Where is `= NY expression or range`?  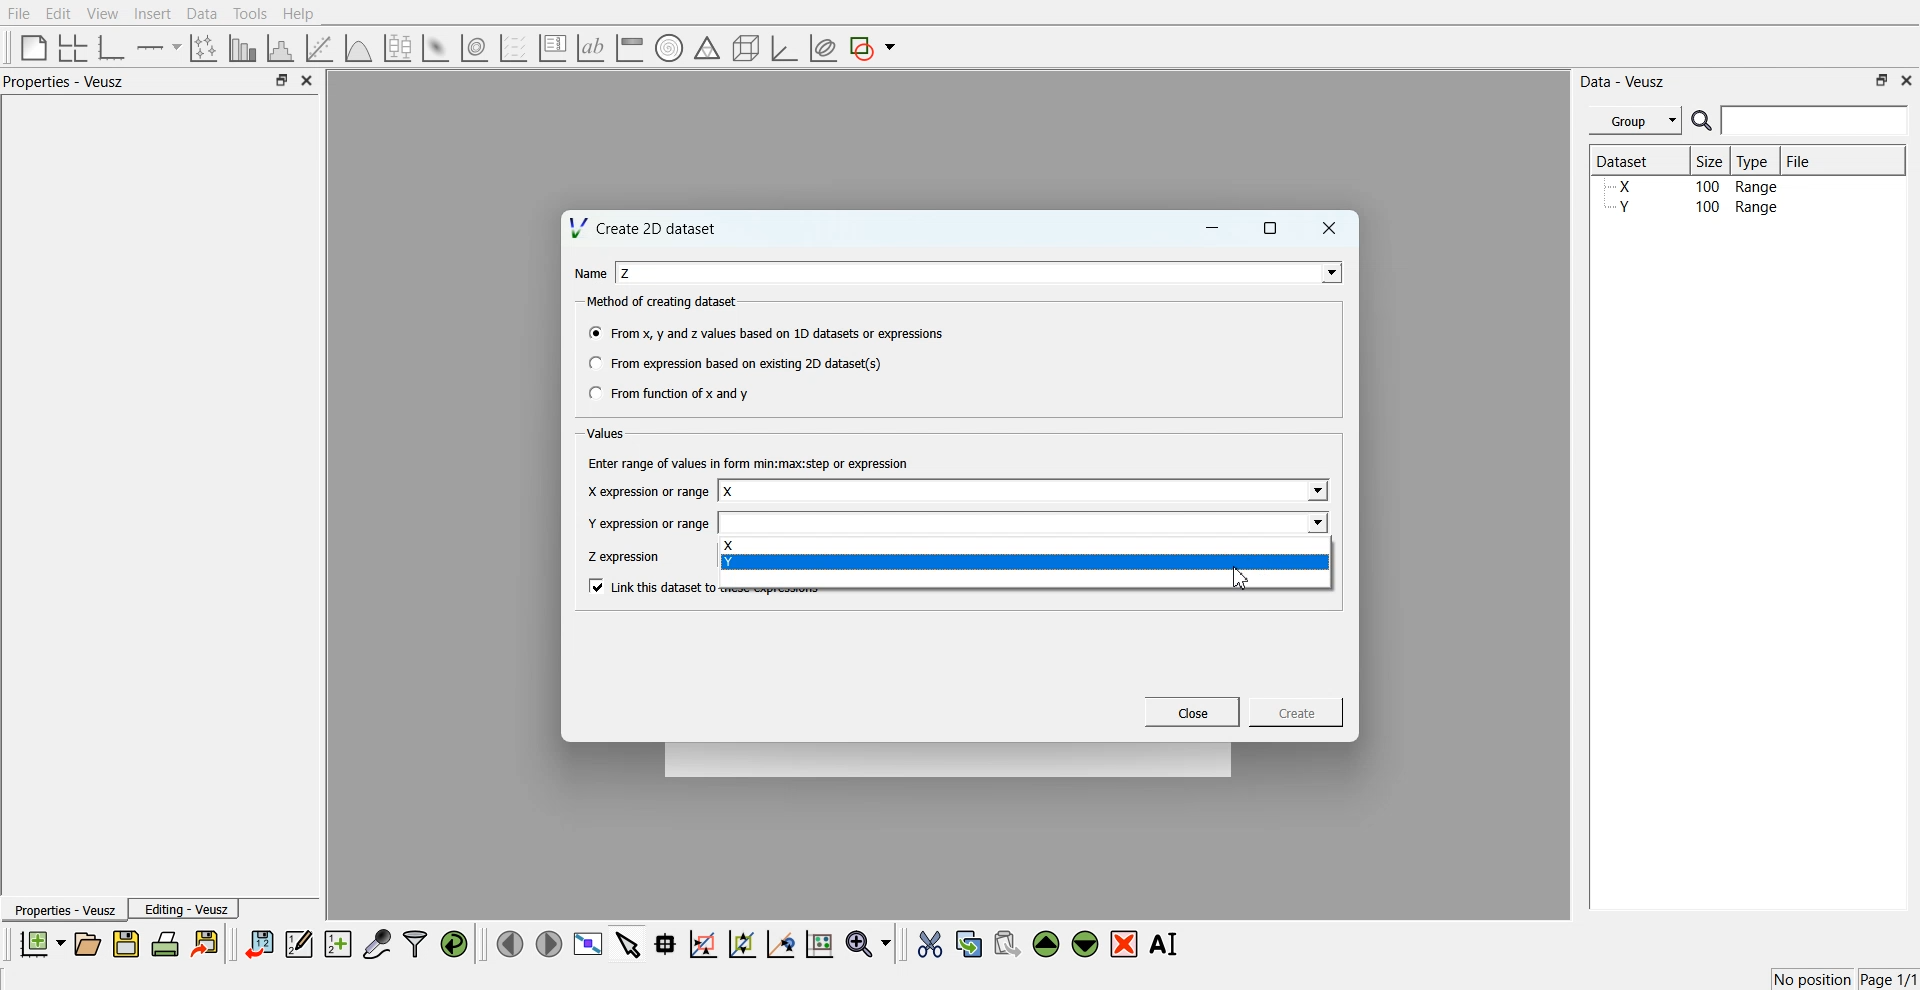
= NY expression or range is located at coordinates (649, 523).